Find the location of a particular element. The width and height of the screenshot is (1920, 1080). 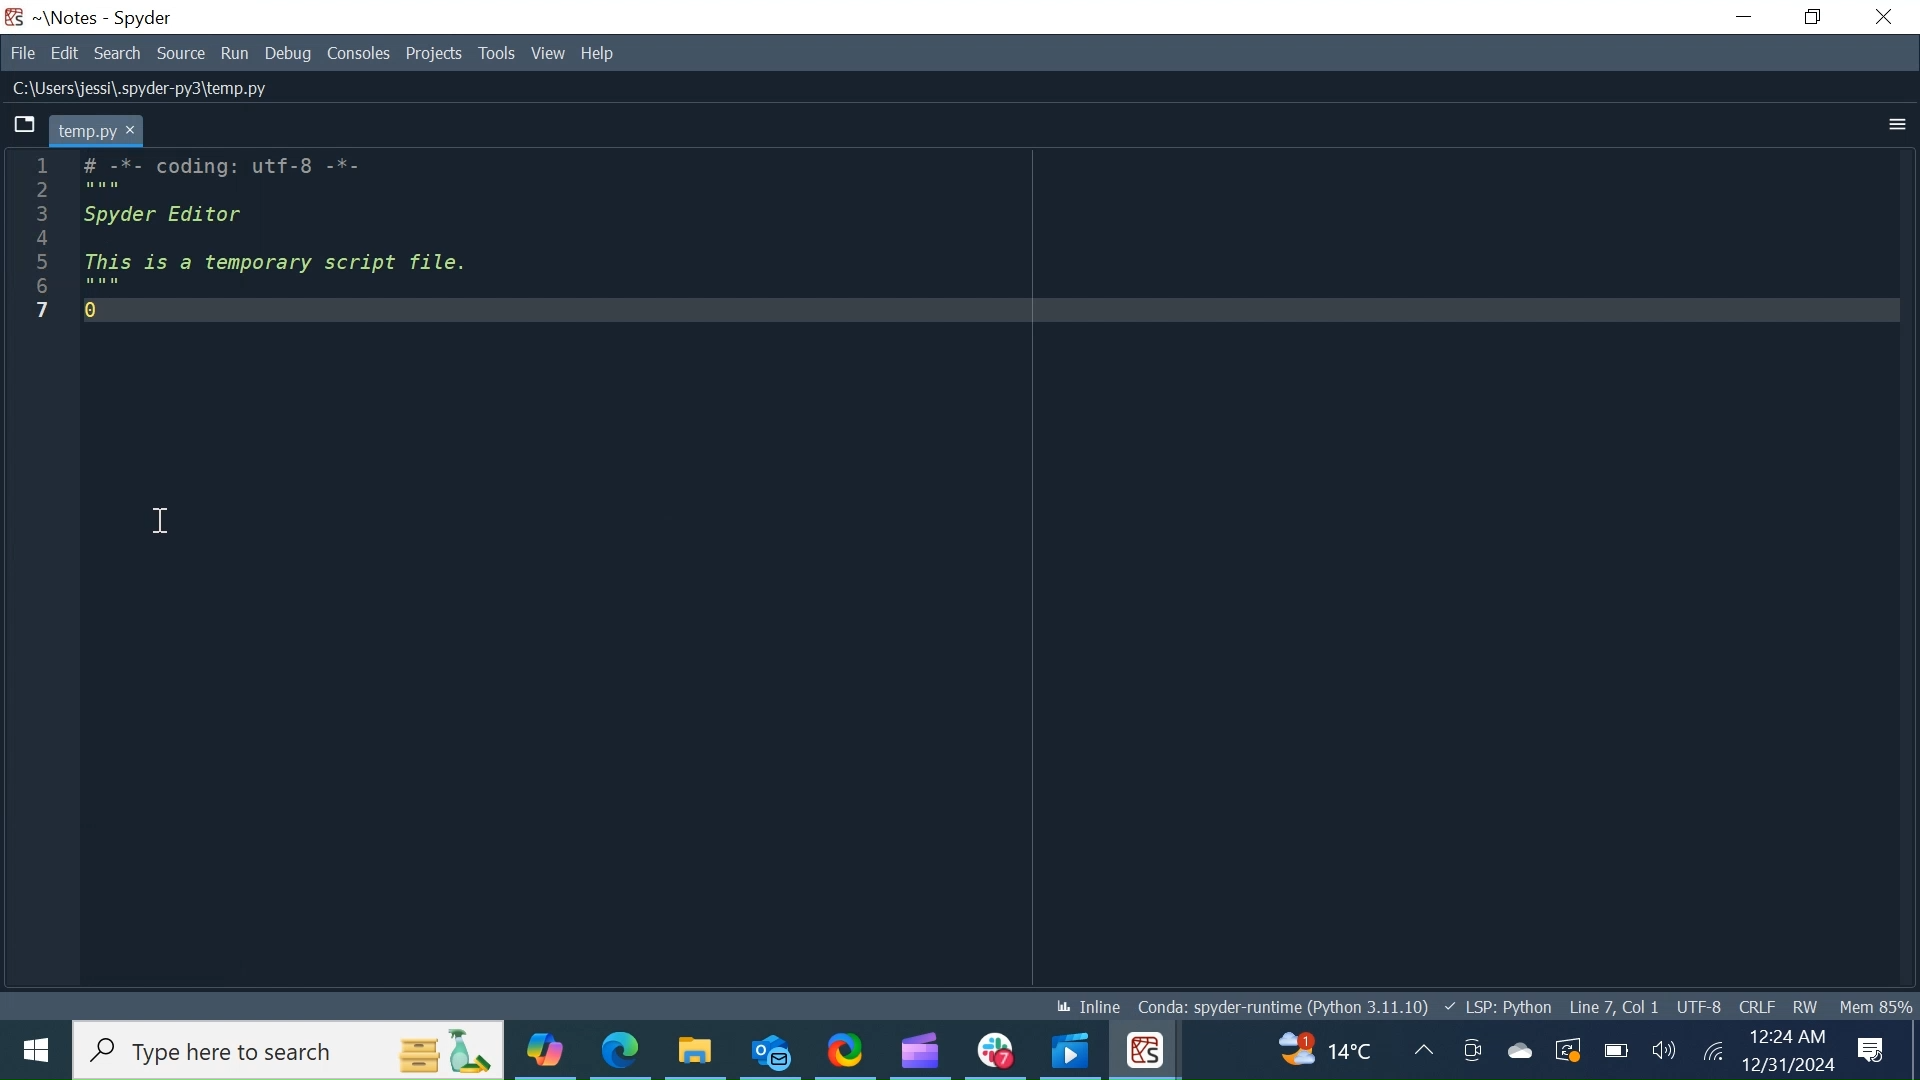

Close is located at coordinates (1884, 18).